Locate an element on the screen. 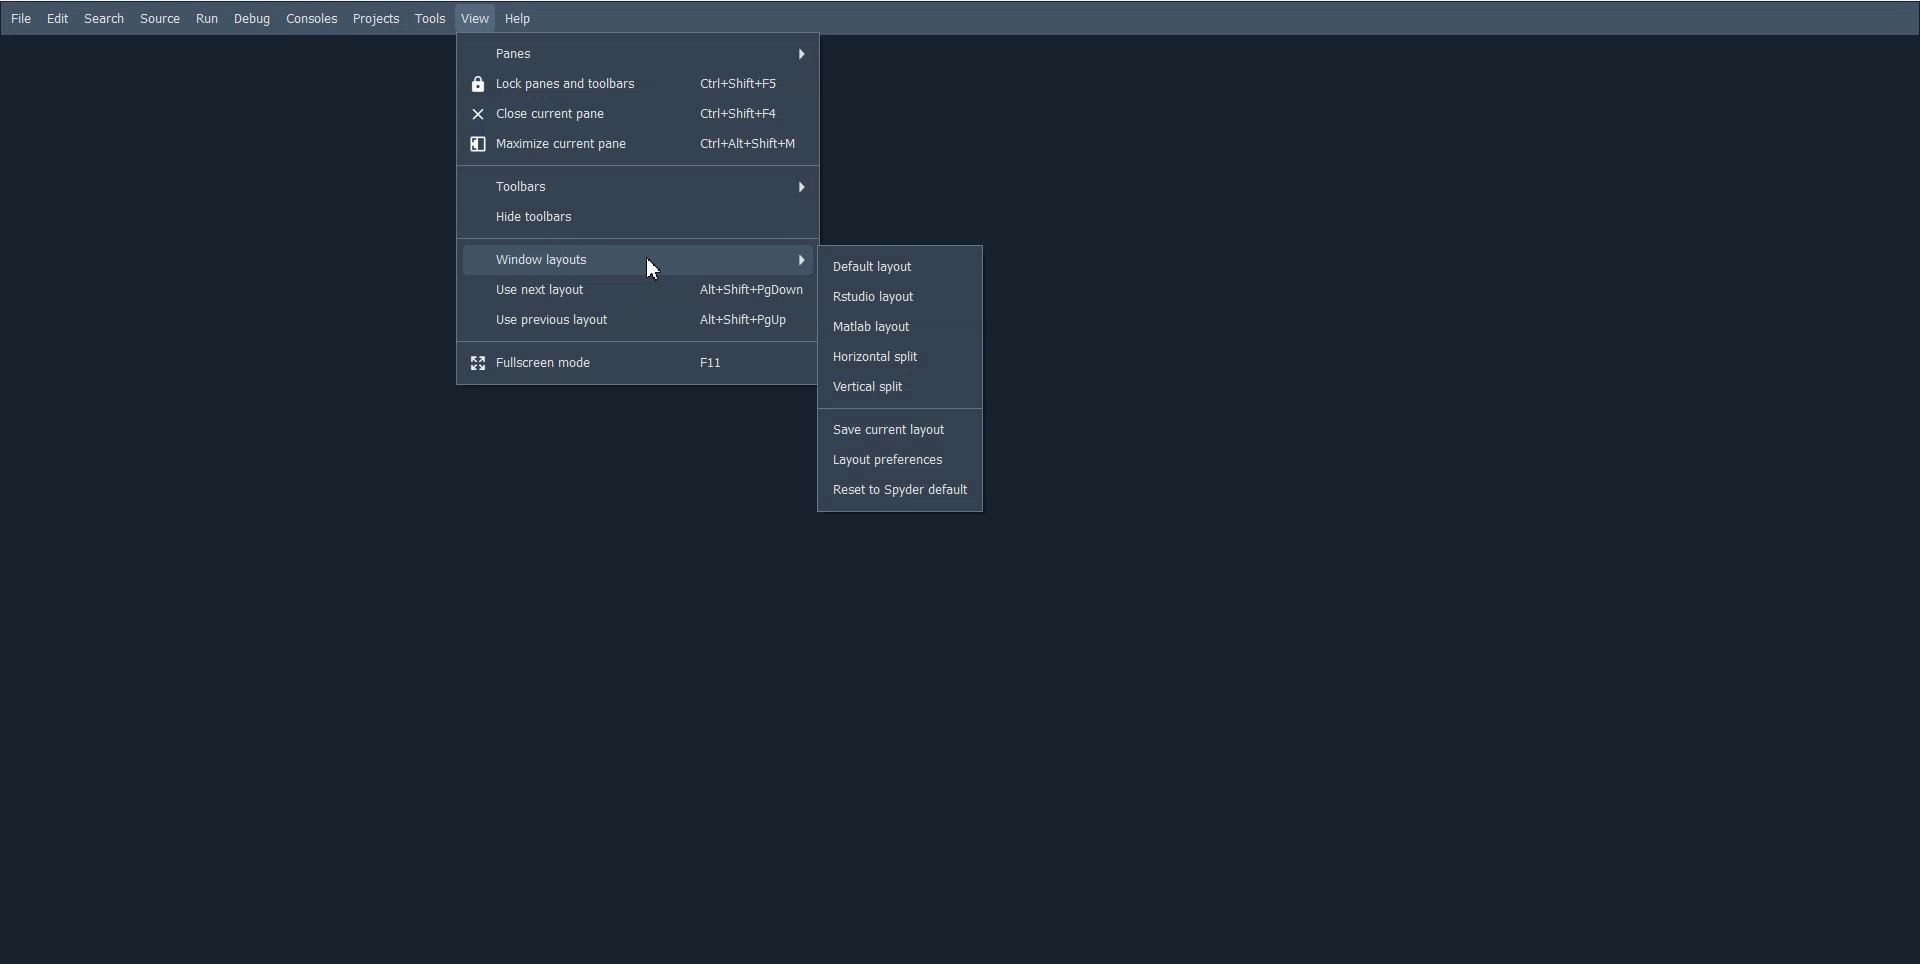 The image size is (1920, 964). Matlab layout is located at coordinates (902, 325).